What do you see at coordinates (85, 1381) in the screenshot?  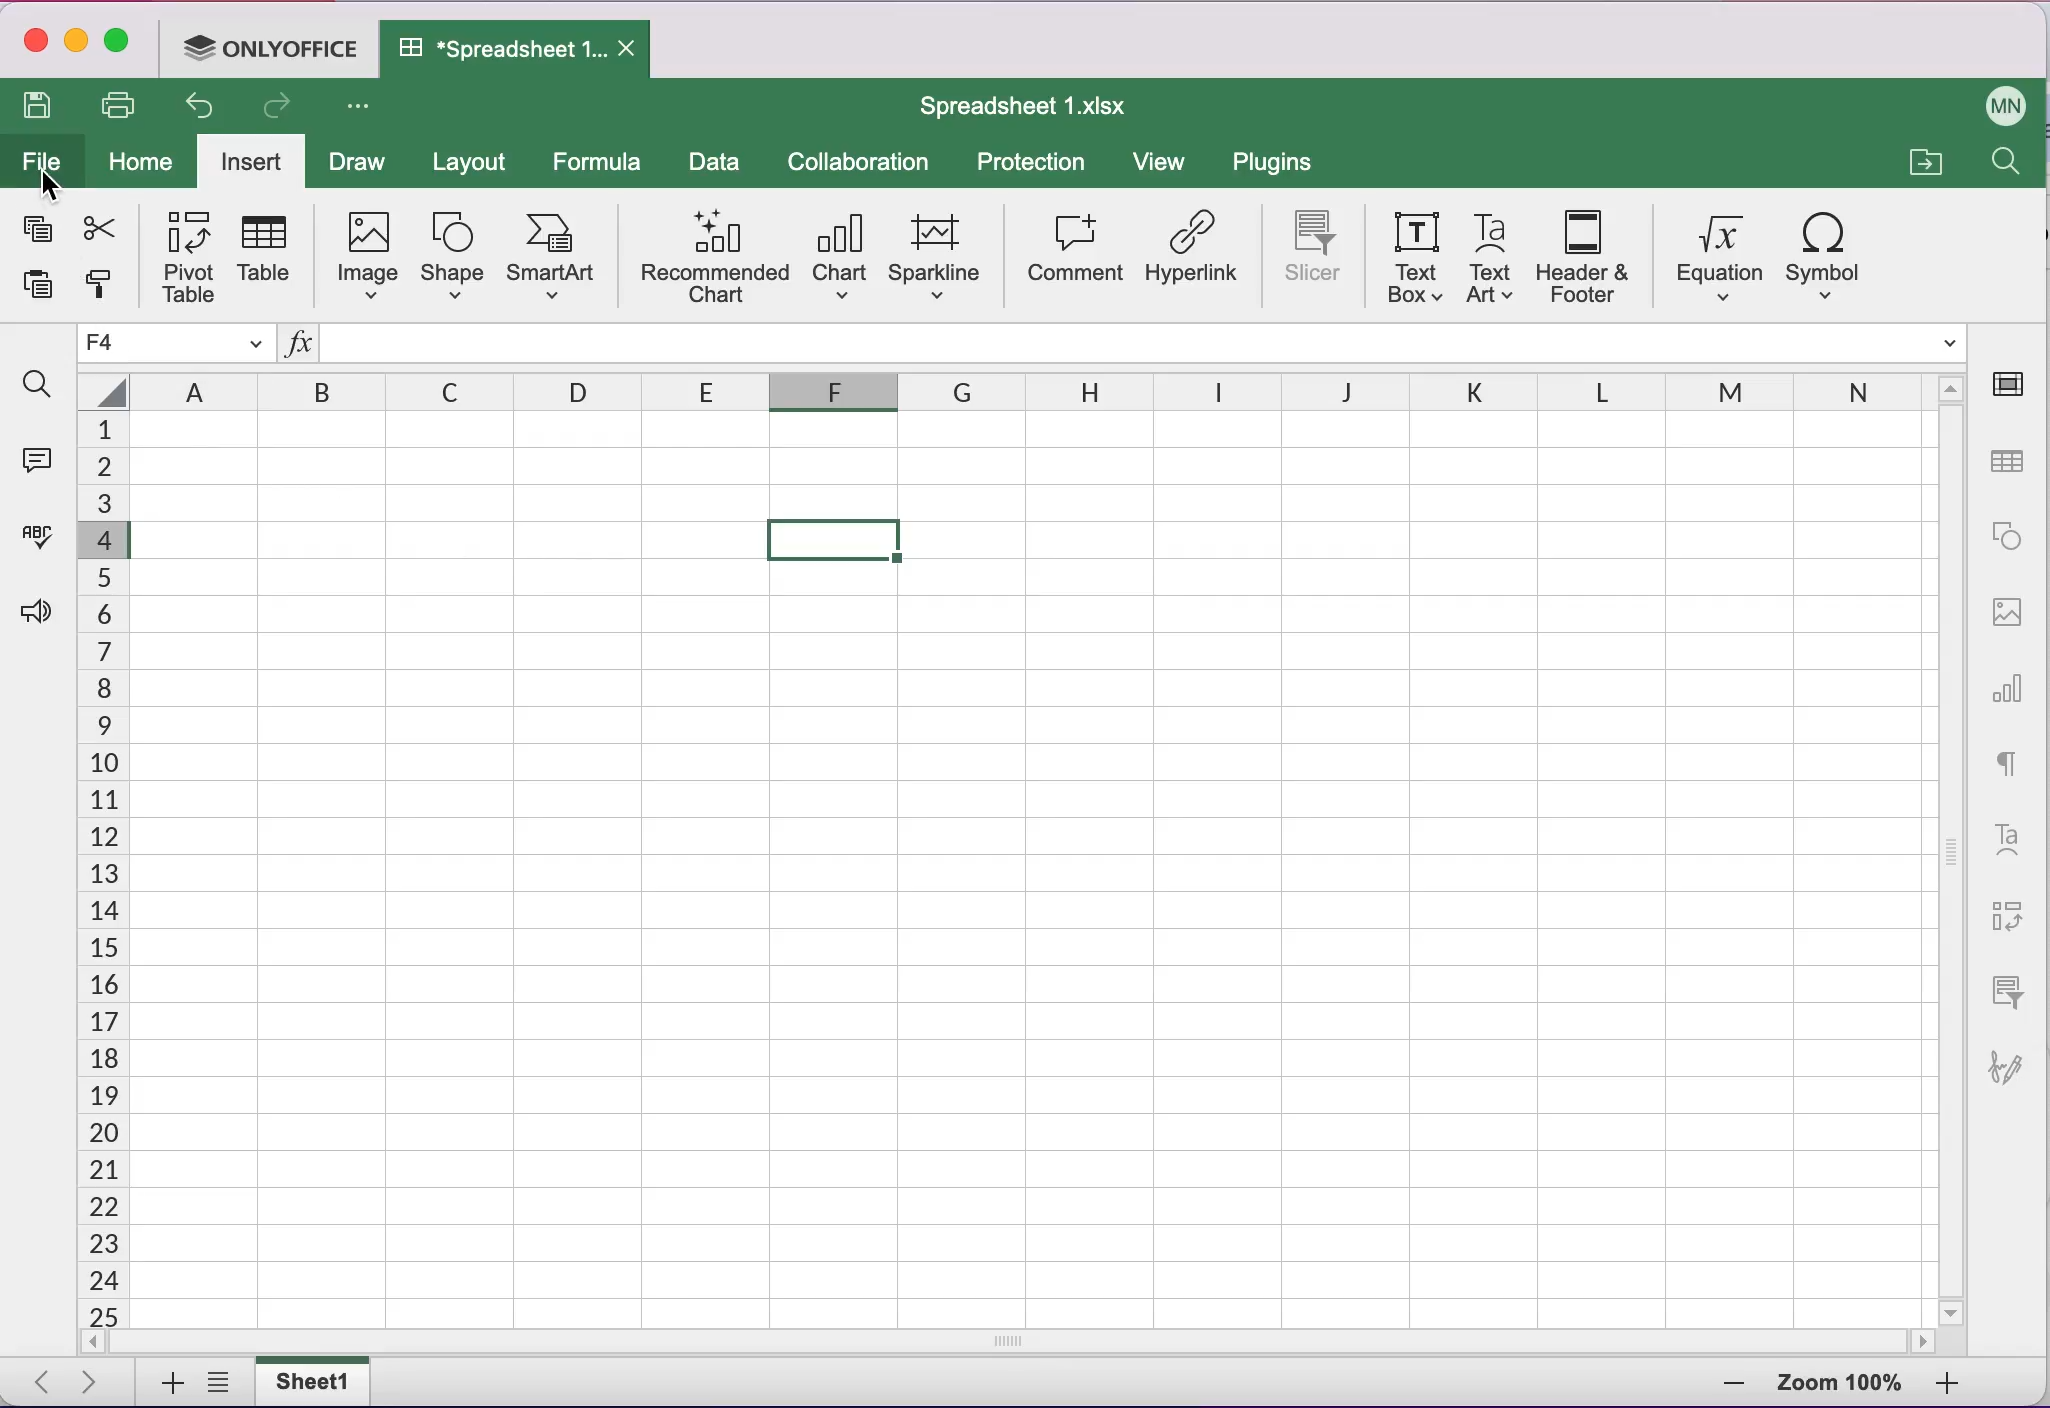 I see `next sheet` at bounding box center [85, 1381].